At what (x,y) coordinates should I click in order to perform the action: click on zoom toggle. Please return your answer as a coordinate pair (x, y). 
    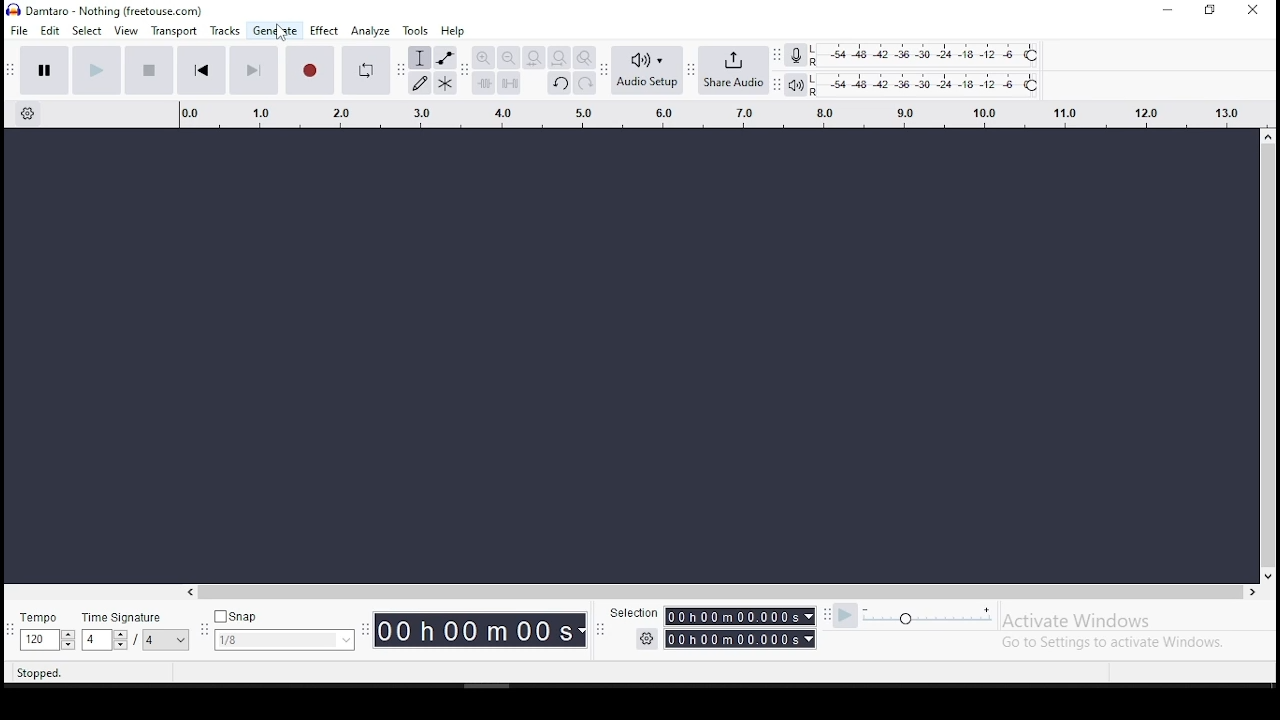
    Looking at the image, I should click on (585, 58).